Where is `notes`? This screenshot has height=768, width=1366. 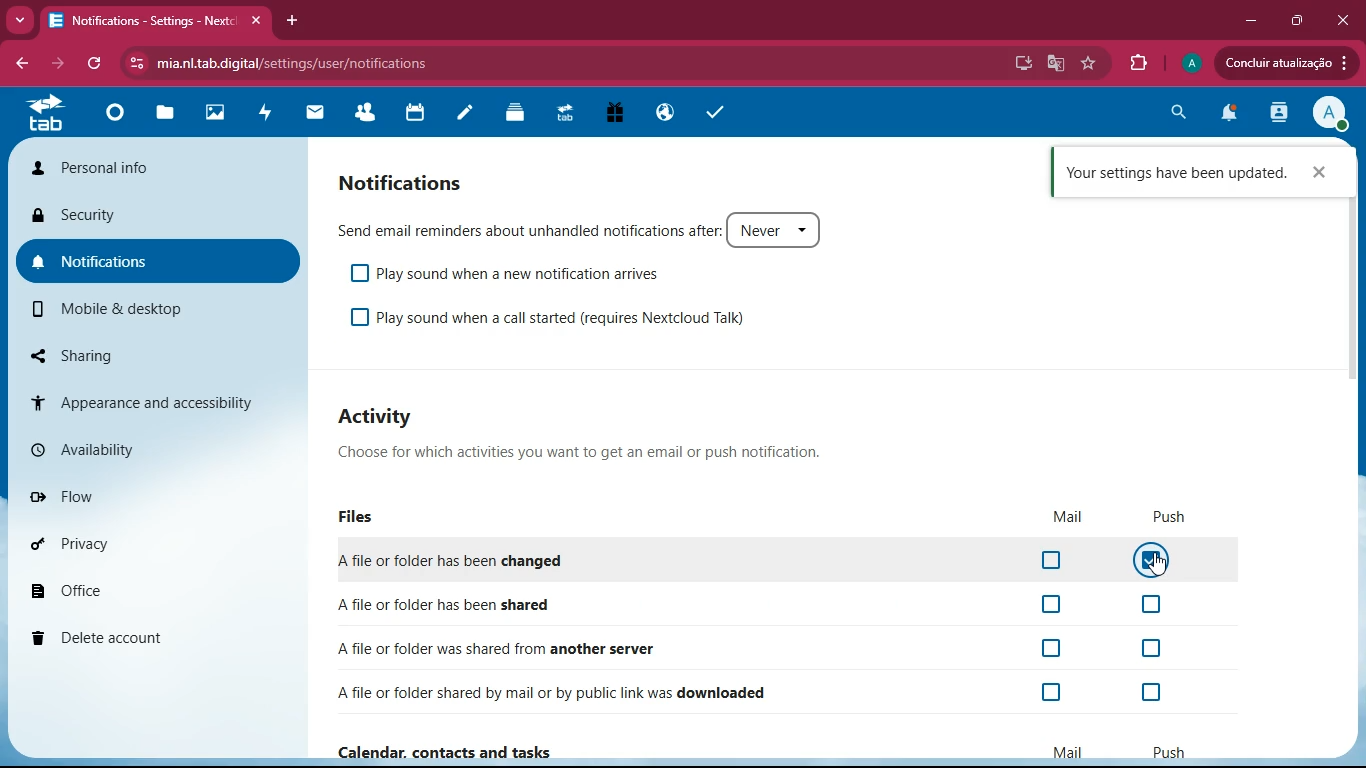 notes is located at coordinates (467, 112).